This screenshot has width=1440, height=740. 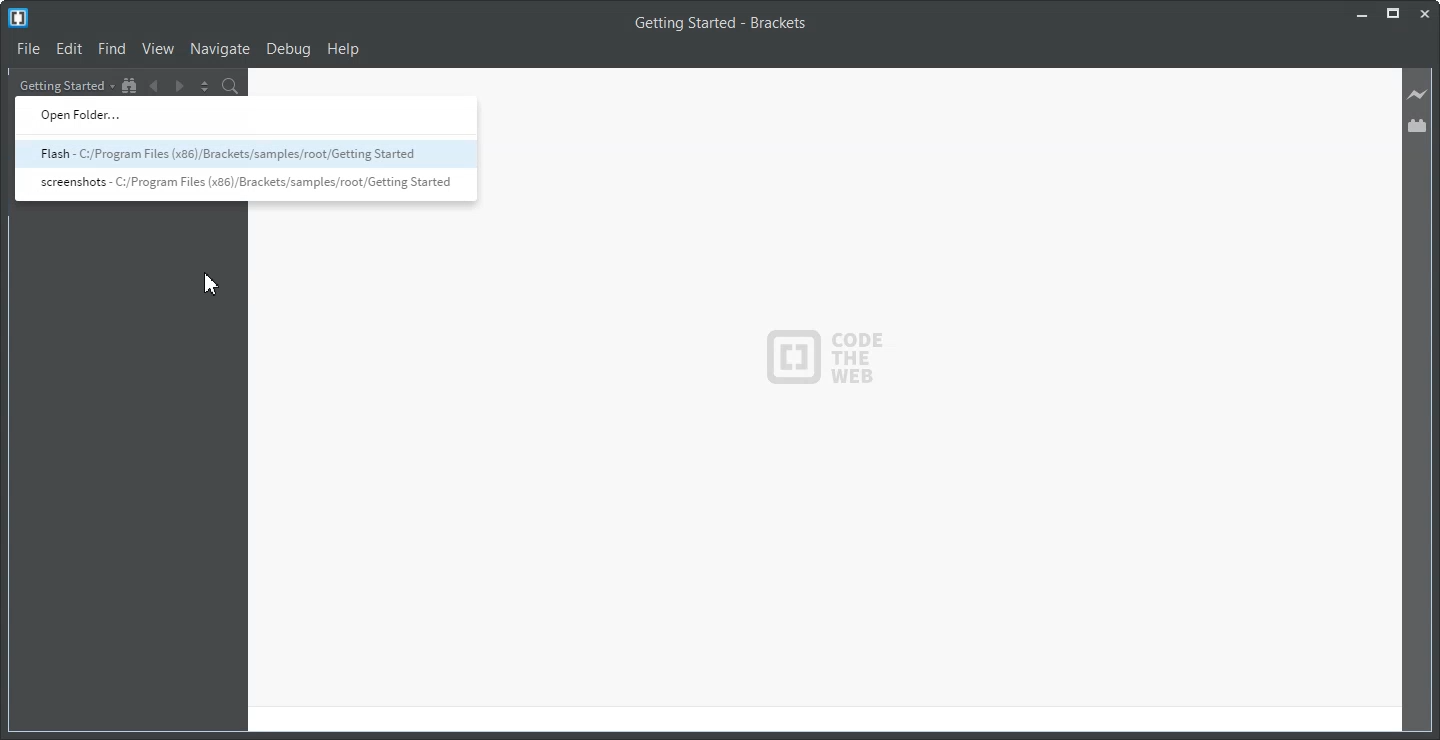 I want to click on View, so click(x=159, y=49).